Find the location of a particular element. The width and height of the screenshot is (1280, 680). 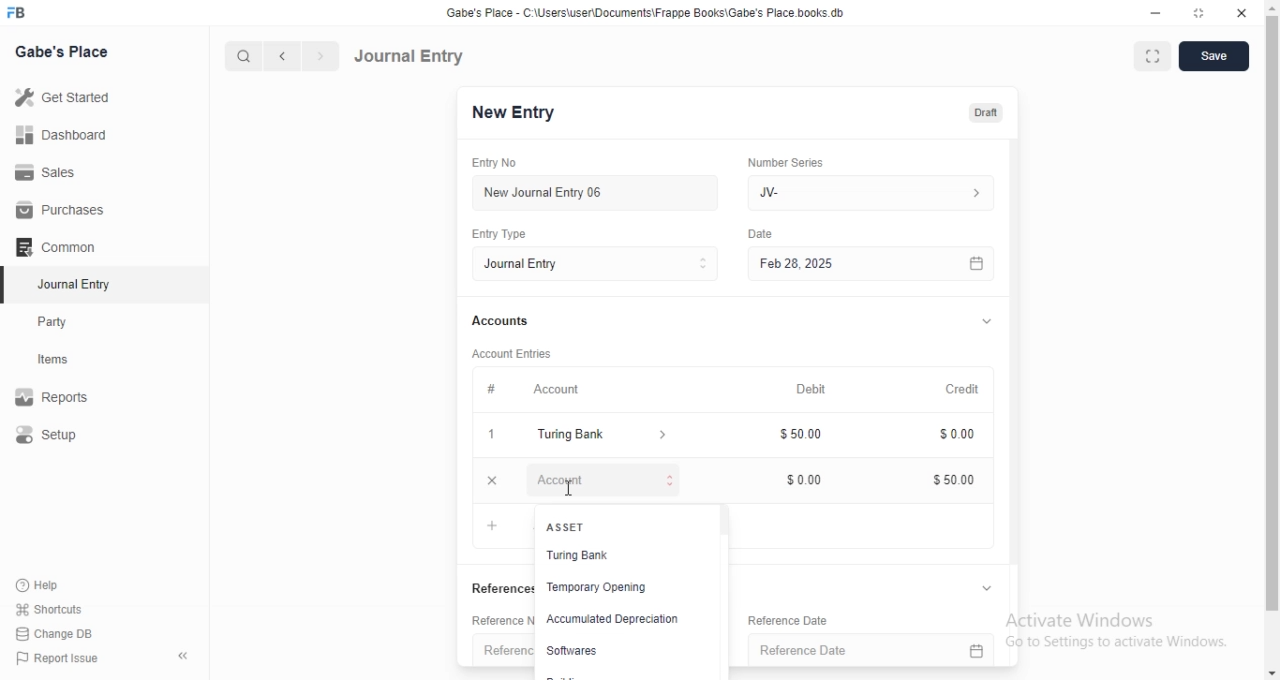

vertical scrollbar is located at coordinates (1272, 315).